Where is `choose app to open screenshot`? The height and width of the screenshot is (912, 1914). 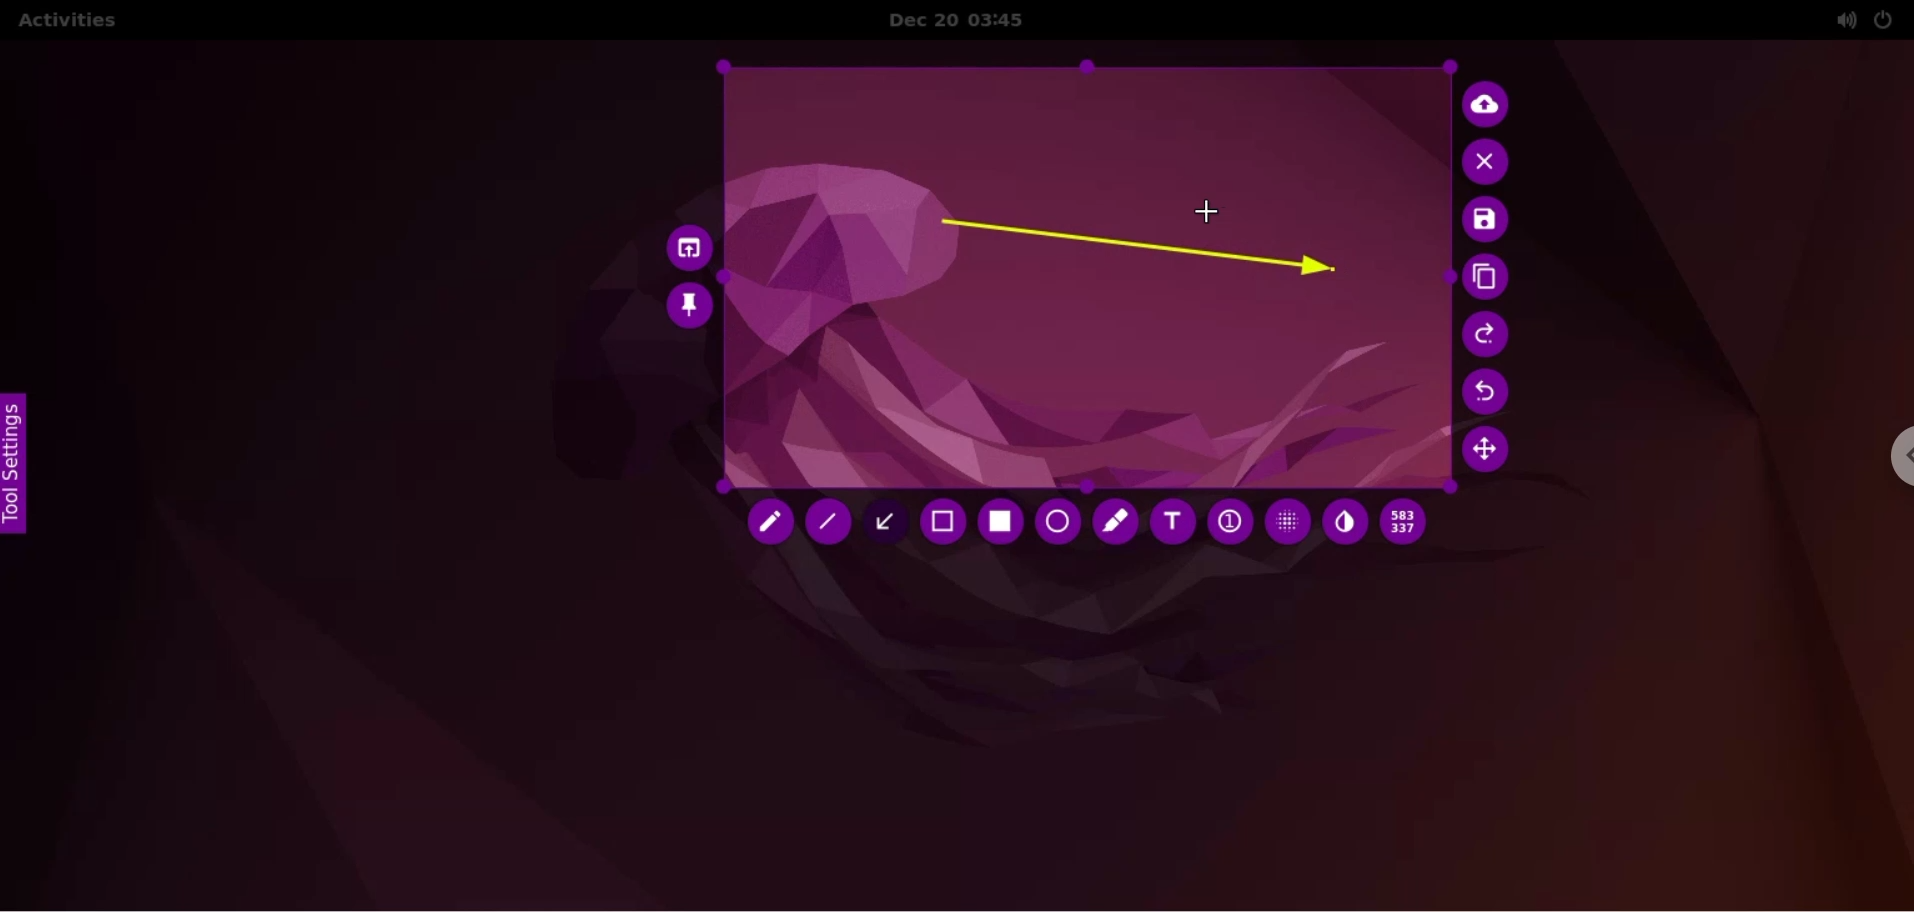 choose app to open screenshot is located at coordinates (684, 243).